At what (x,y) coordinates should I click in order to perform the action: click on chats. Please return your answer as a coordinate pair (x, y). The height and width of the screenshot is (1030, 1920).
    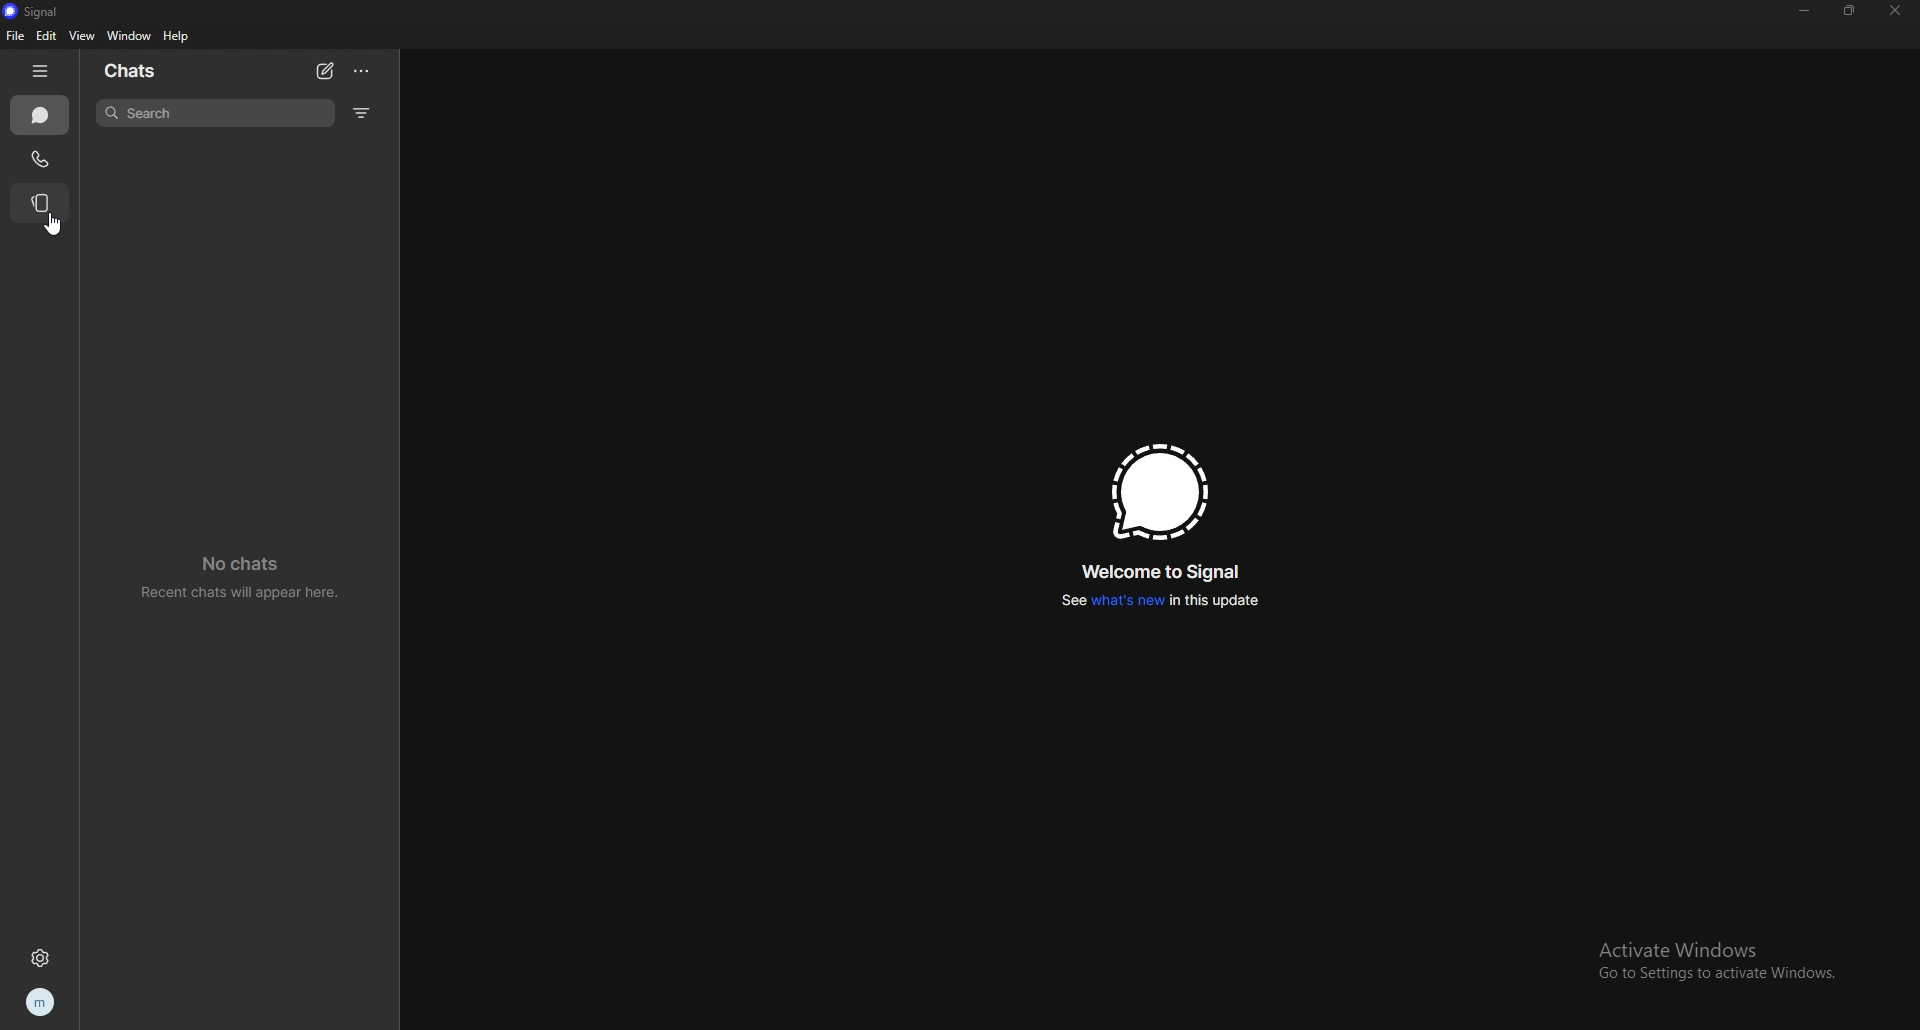
    Looking at the image, I should click on (41, 116).